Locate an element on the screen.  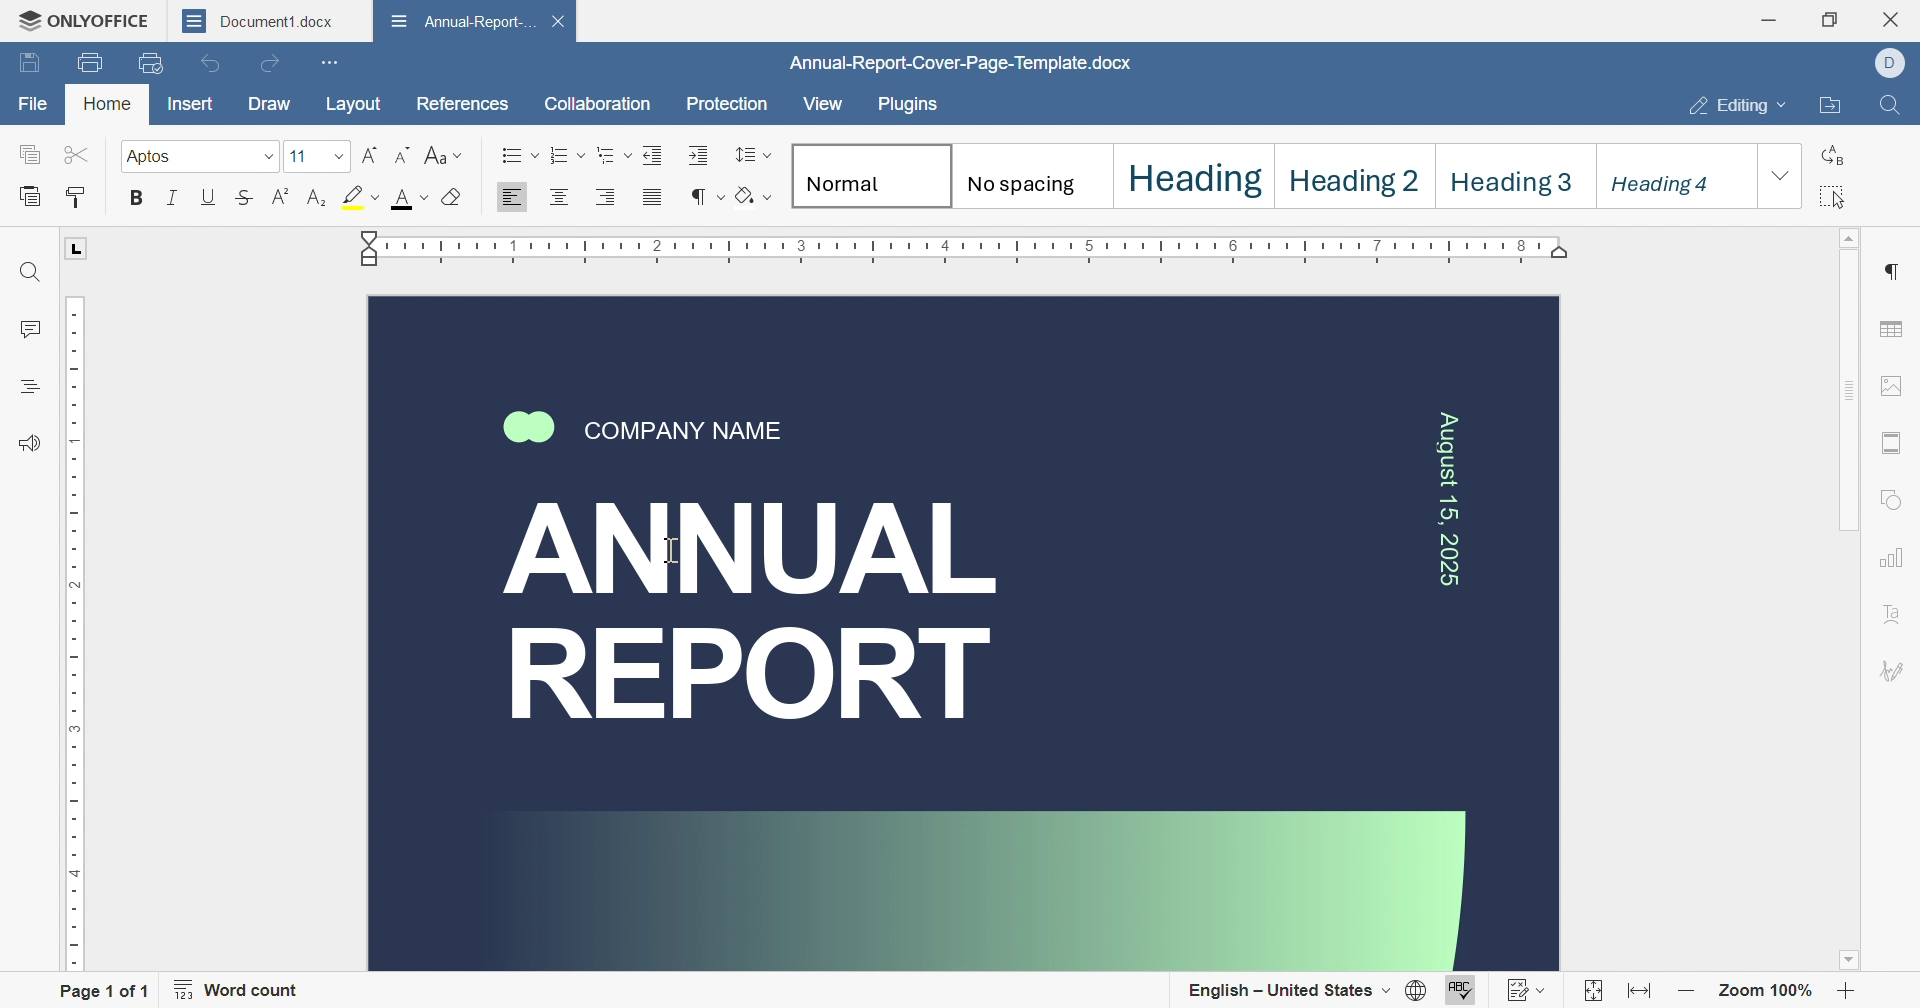
select all is located at coordinates (1831, 198).